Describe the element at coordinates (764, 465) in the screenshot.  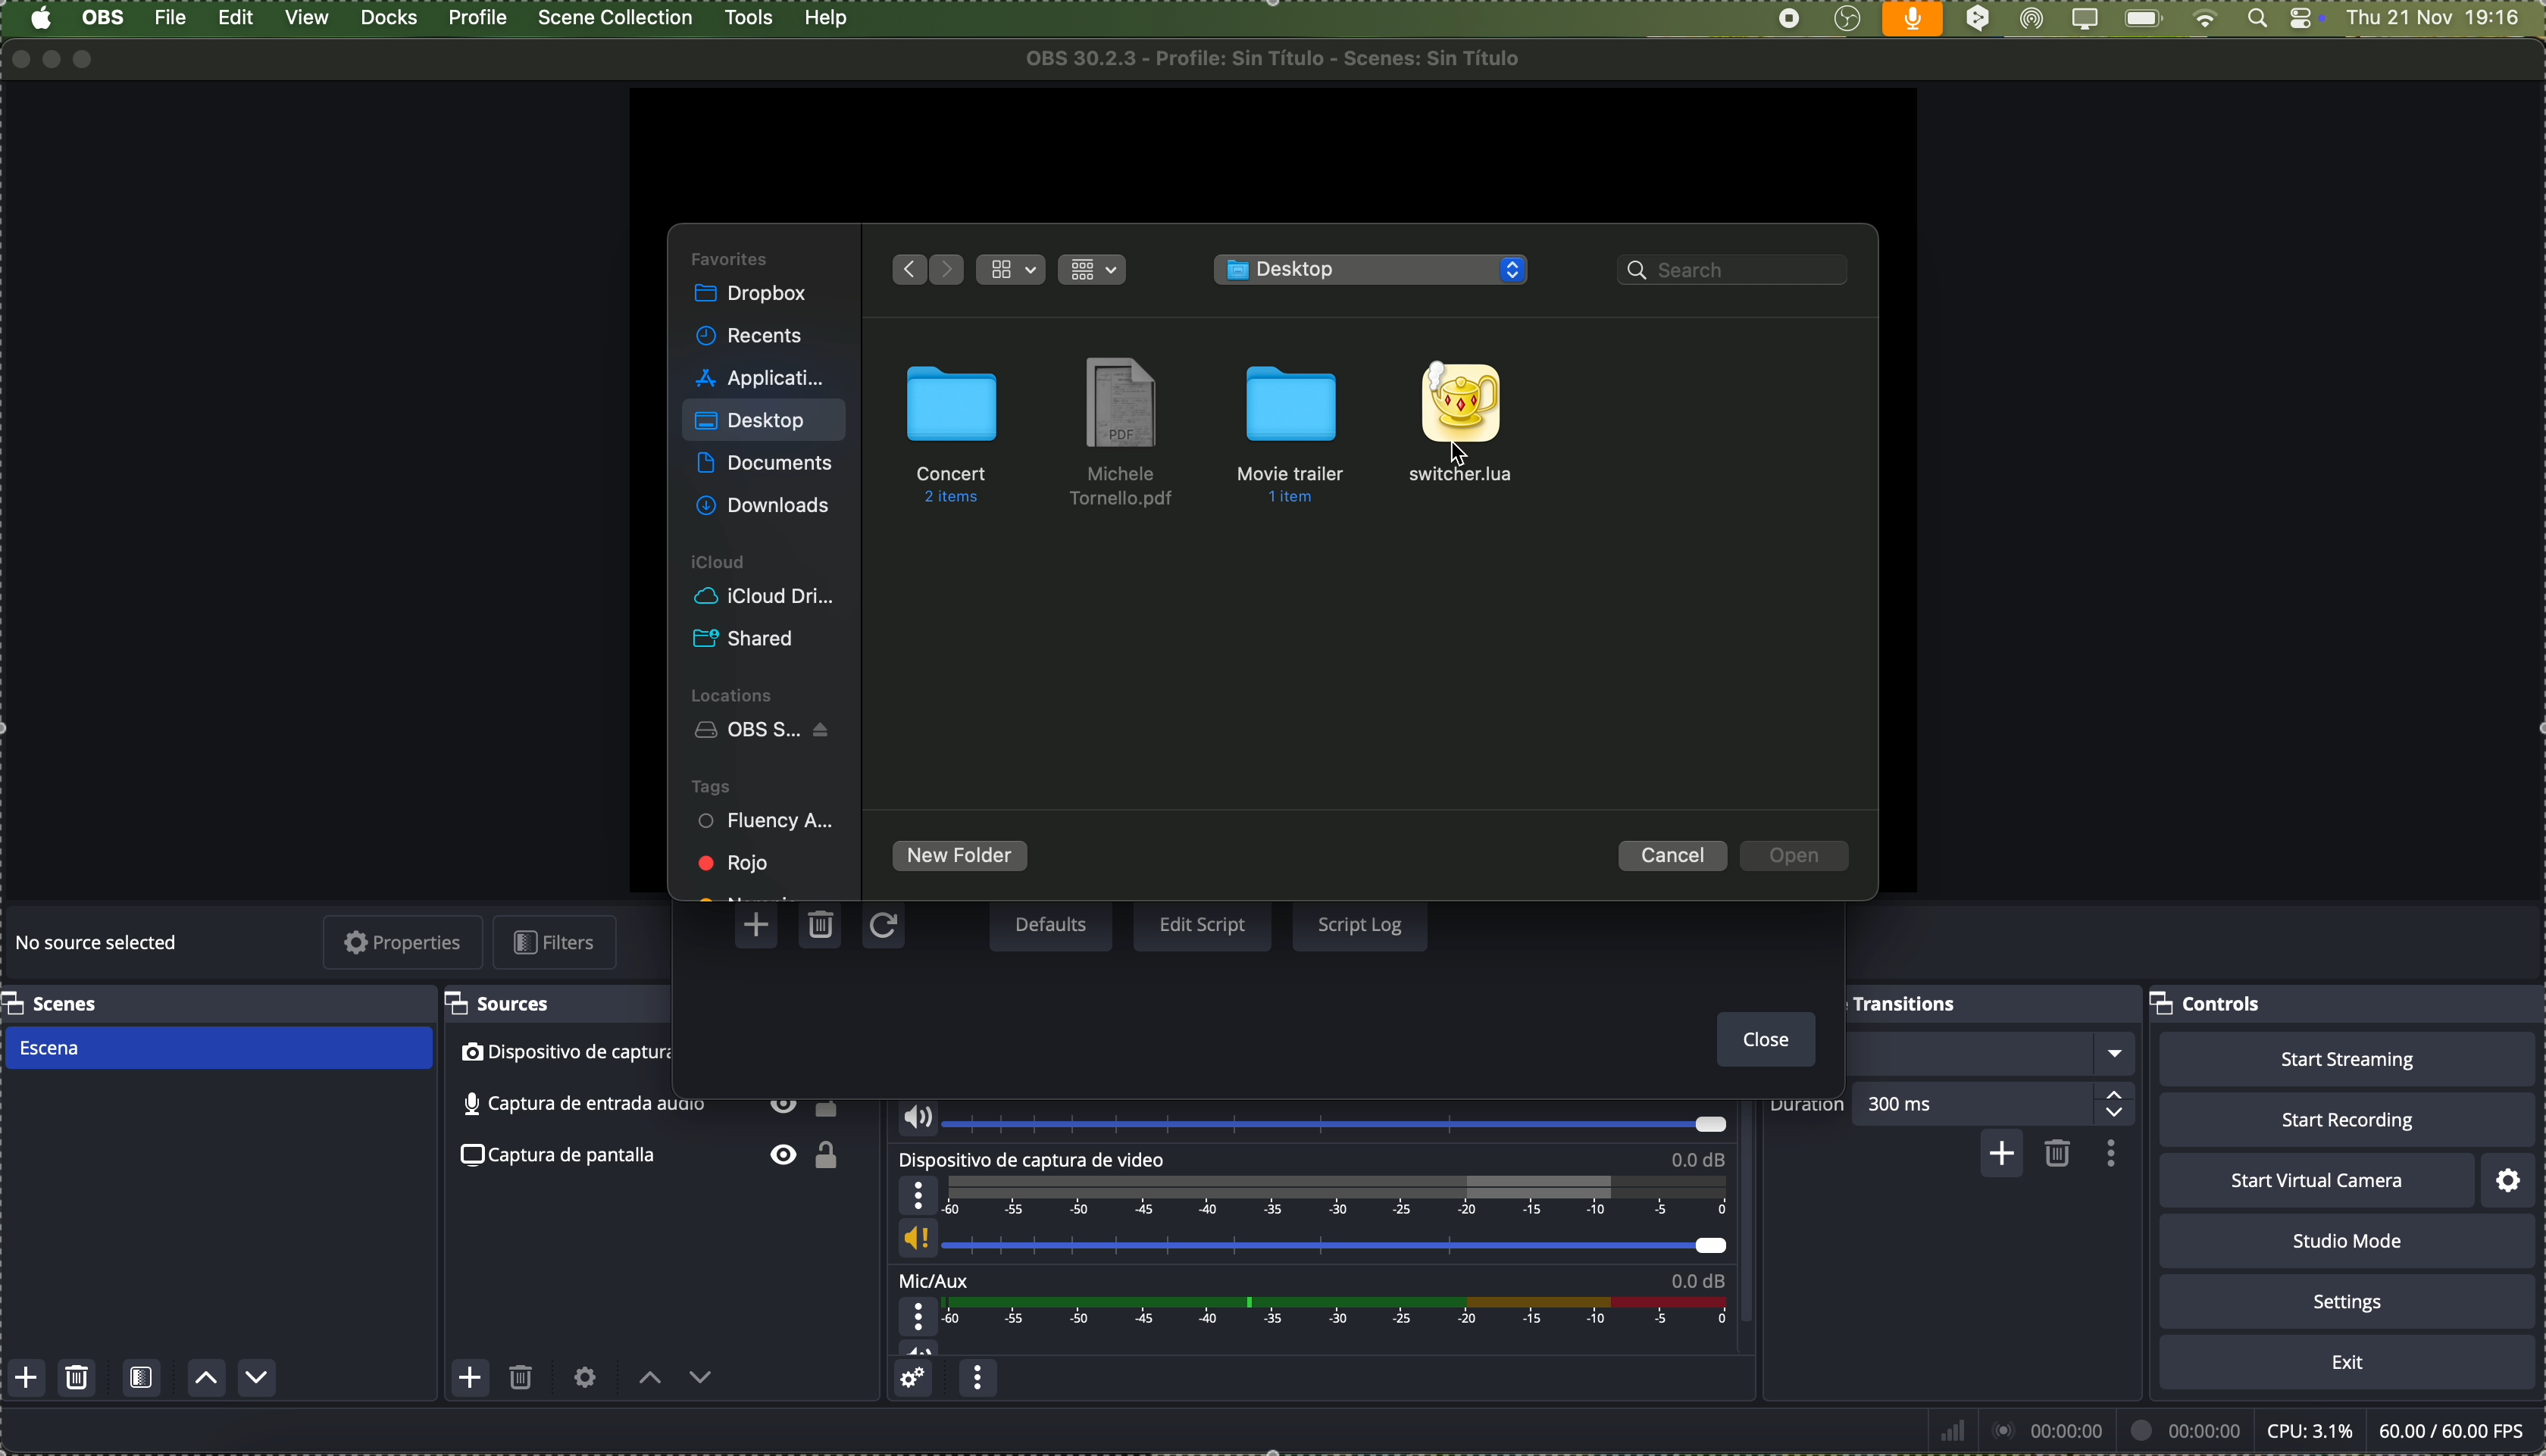
I see `documents` at that location.